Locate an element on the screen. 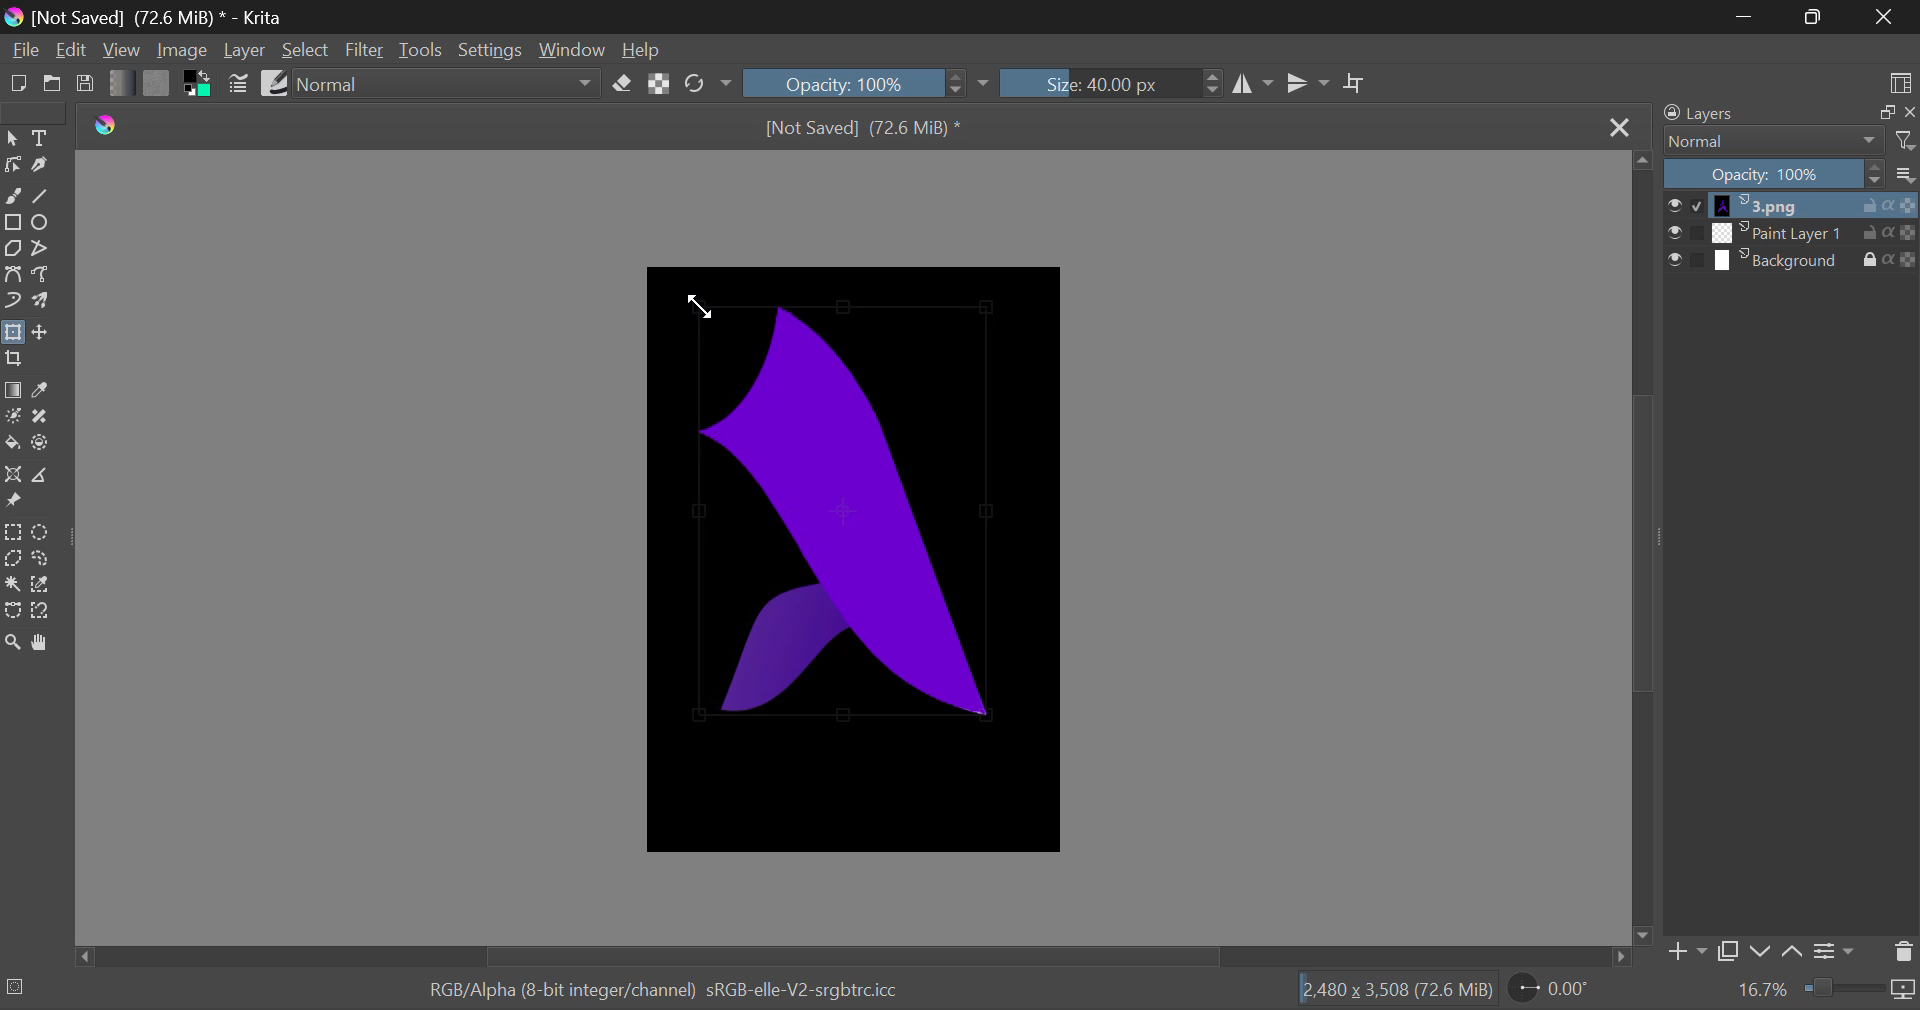 This screenshot has height=1010, width=1920. filter is located at coordinates (1903, 144).